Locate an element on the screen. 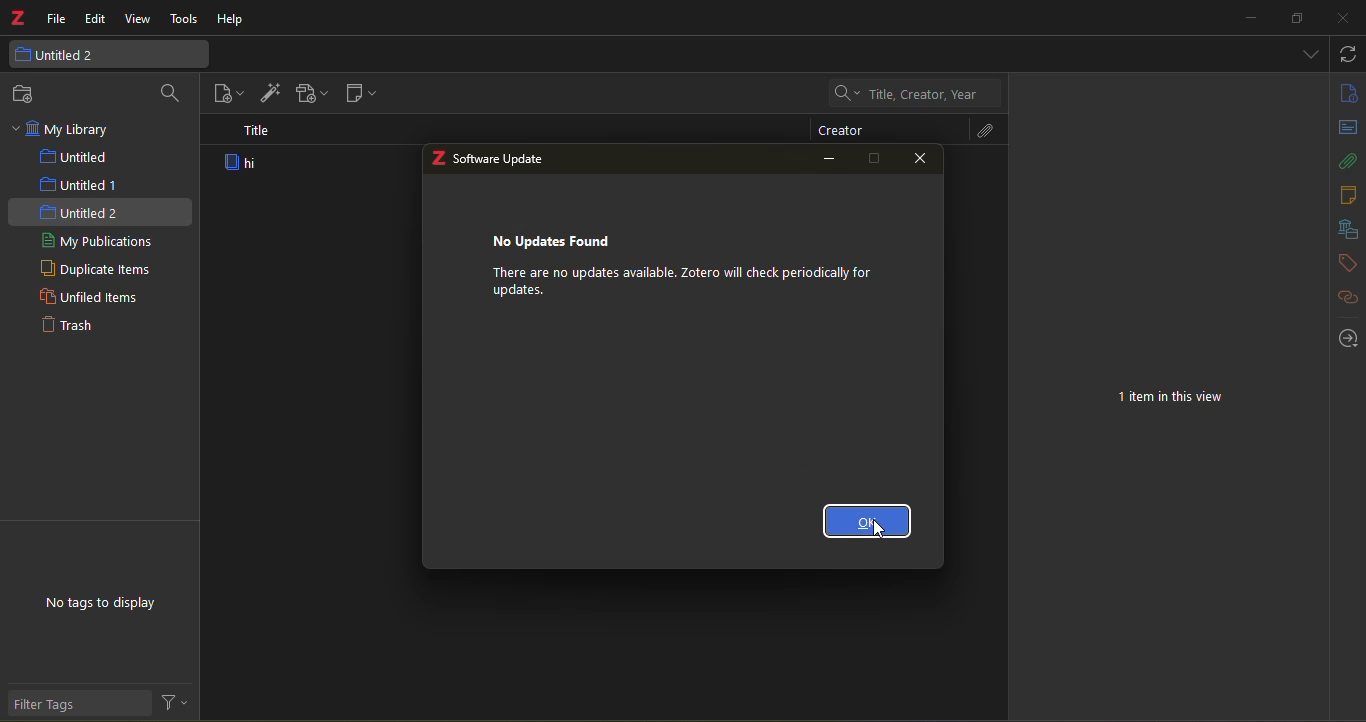  attach is located at coordinates (1347, 163).